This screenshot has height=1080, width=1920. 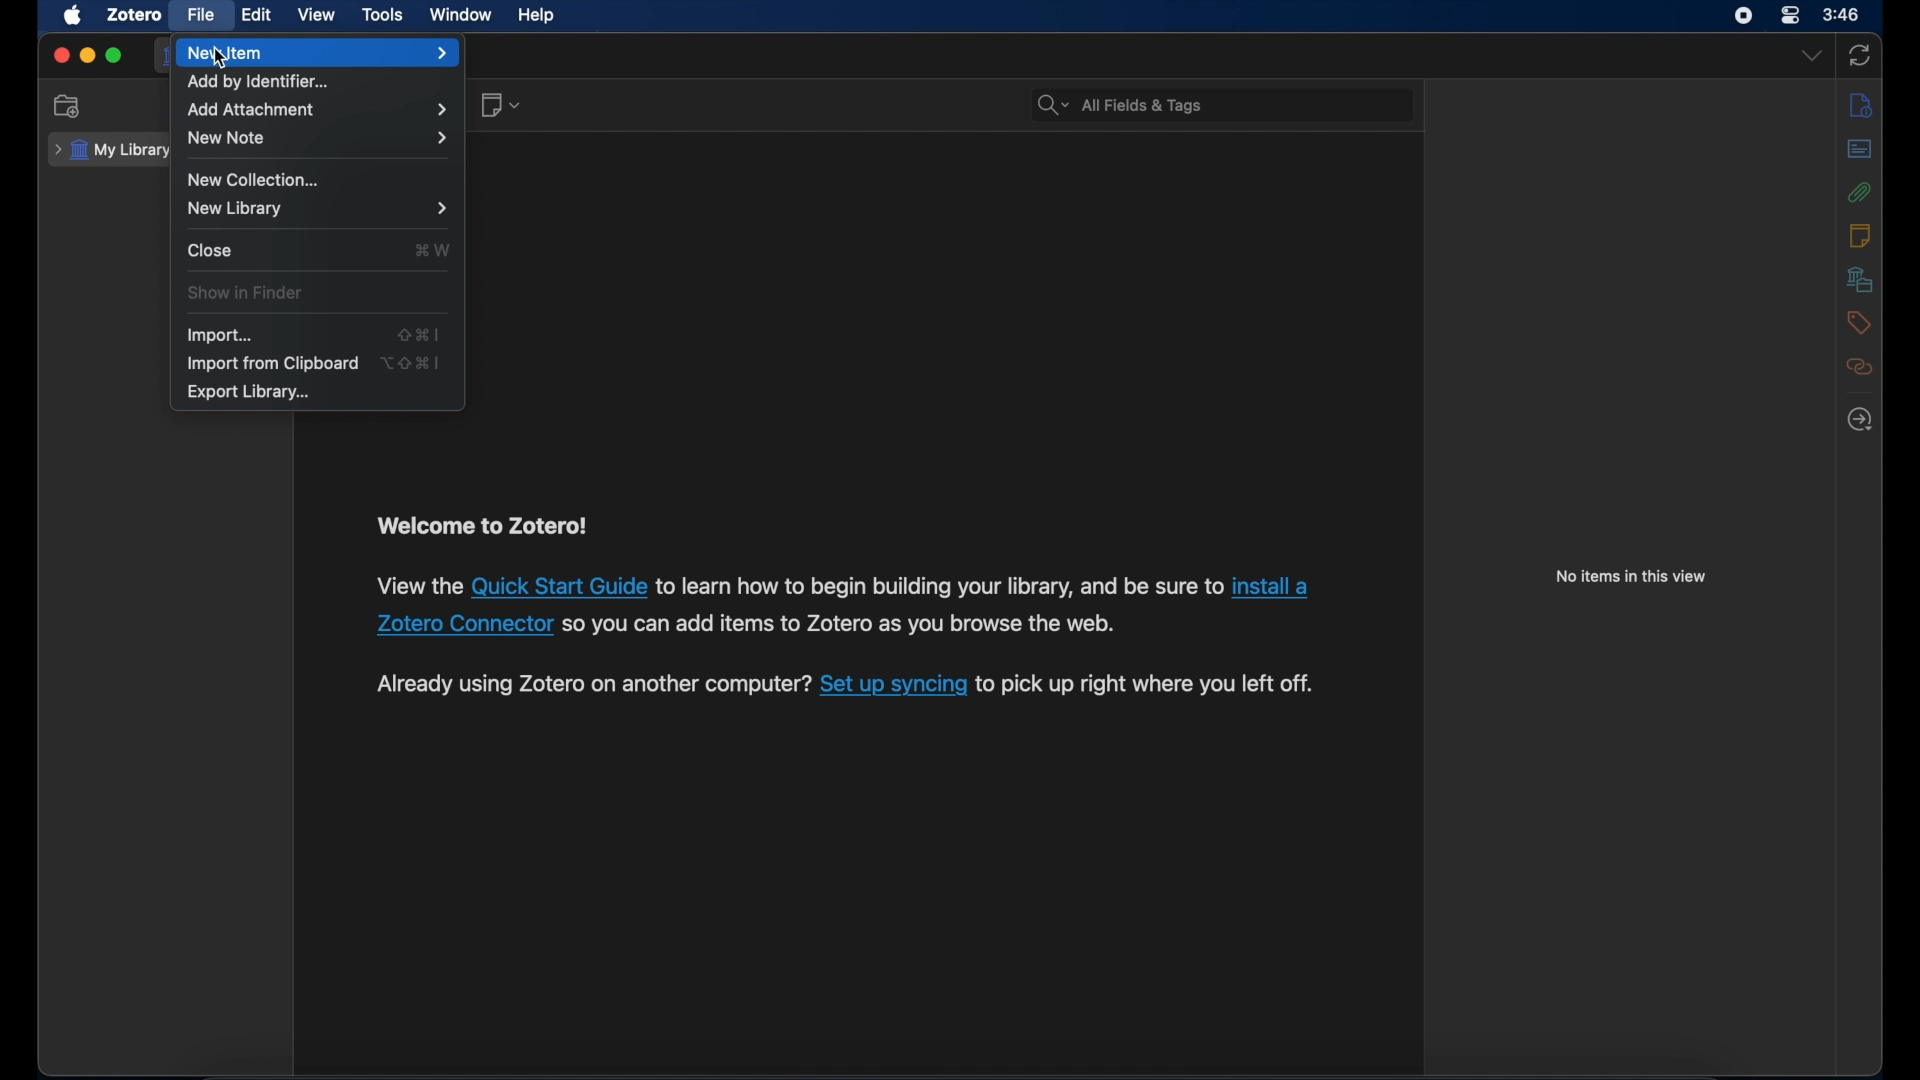 What do you see at coordinates (1860, 279) in the screenshot?
I see `libraries` at bounding box center [1860, 279].